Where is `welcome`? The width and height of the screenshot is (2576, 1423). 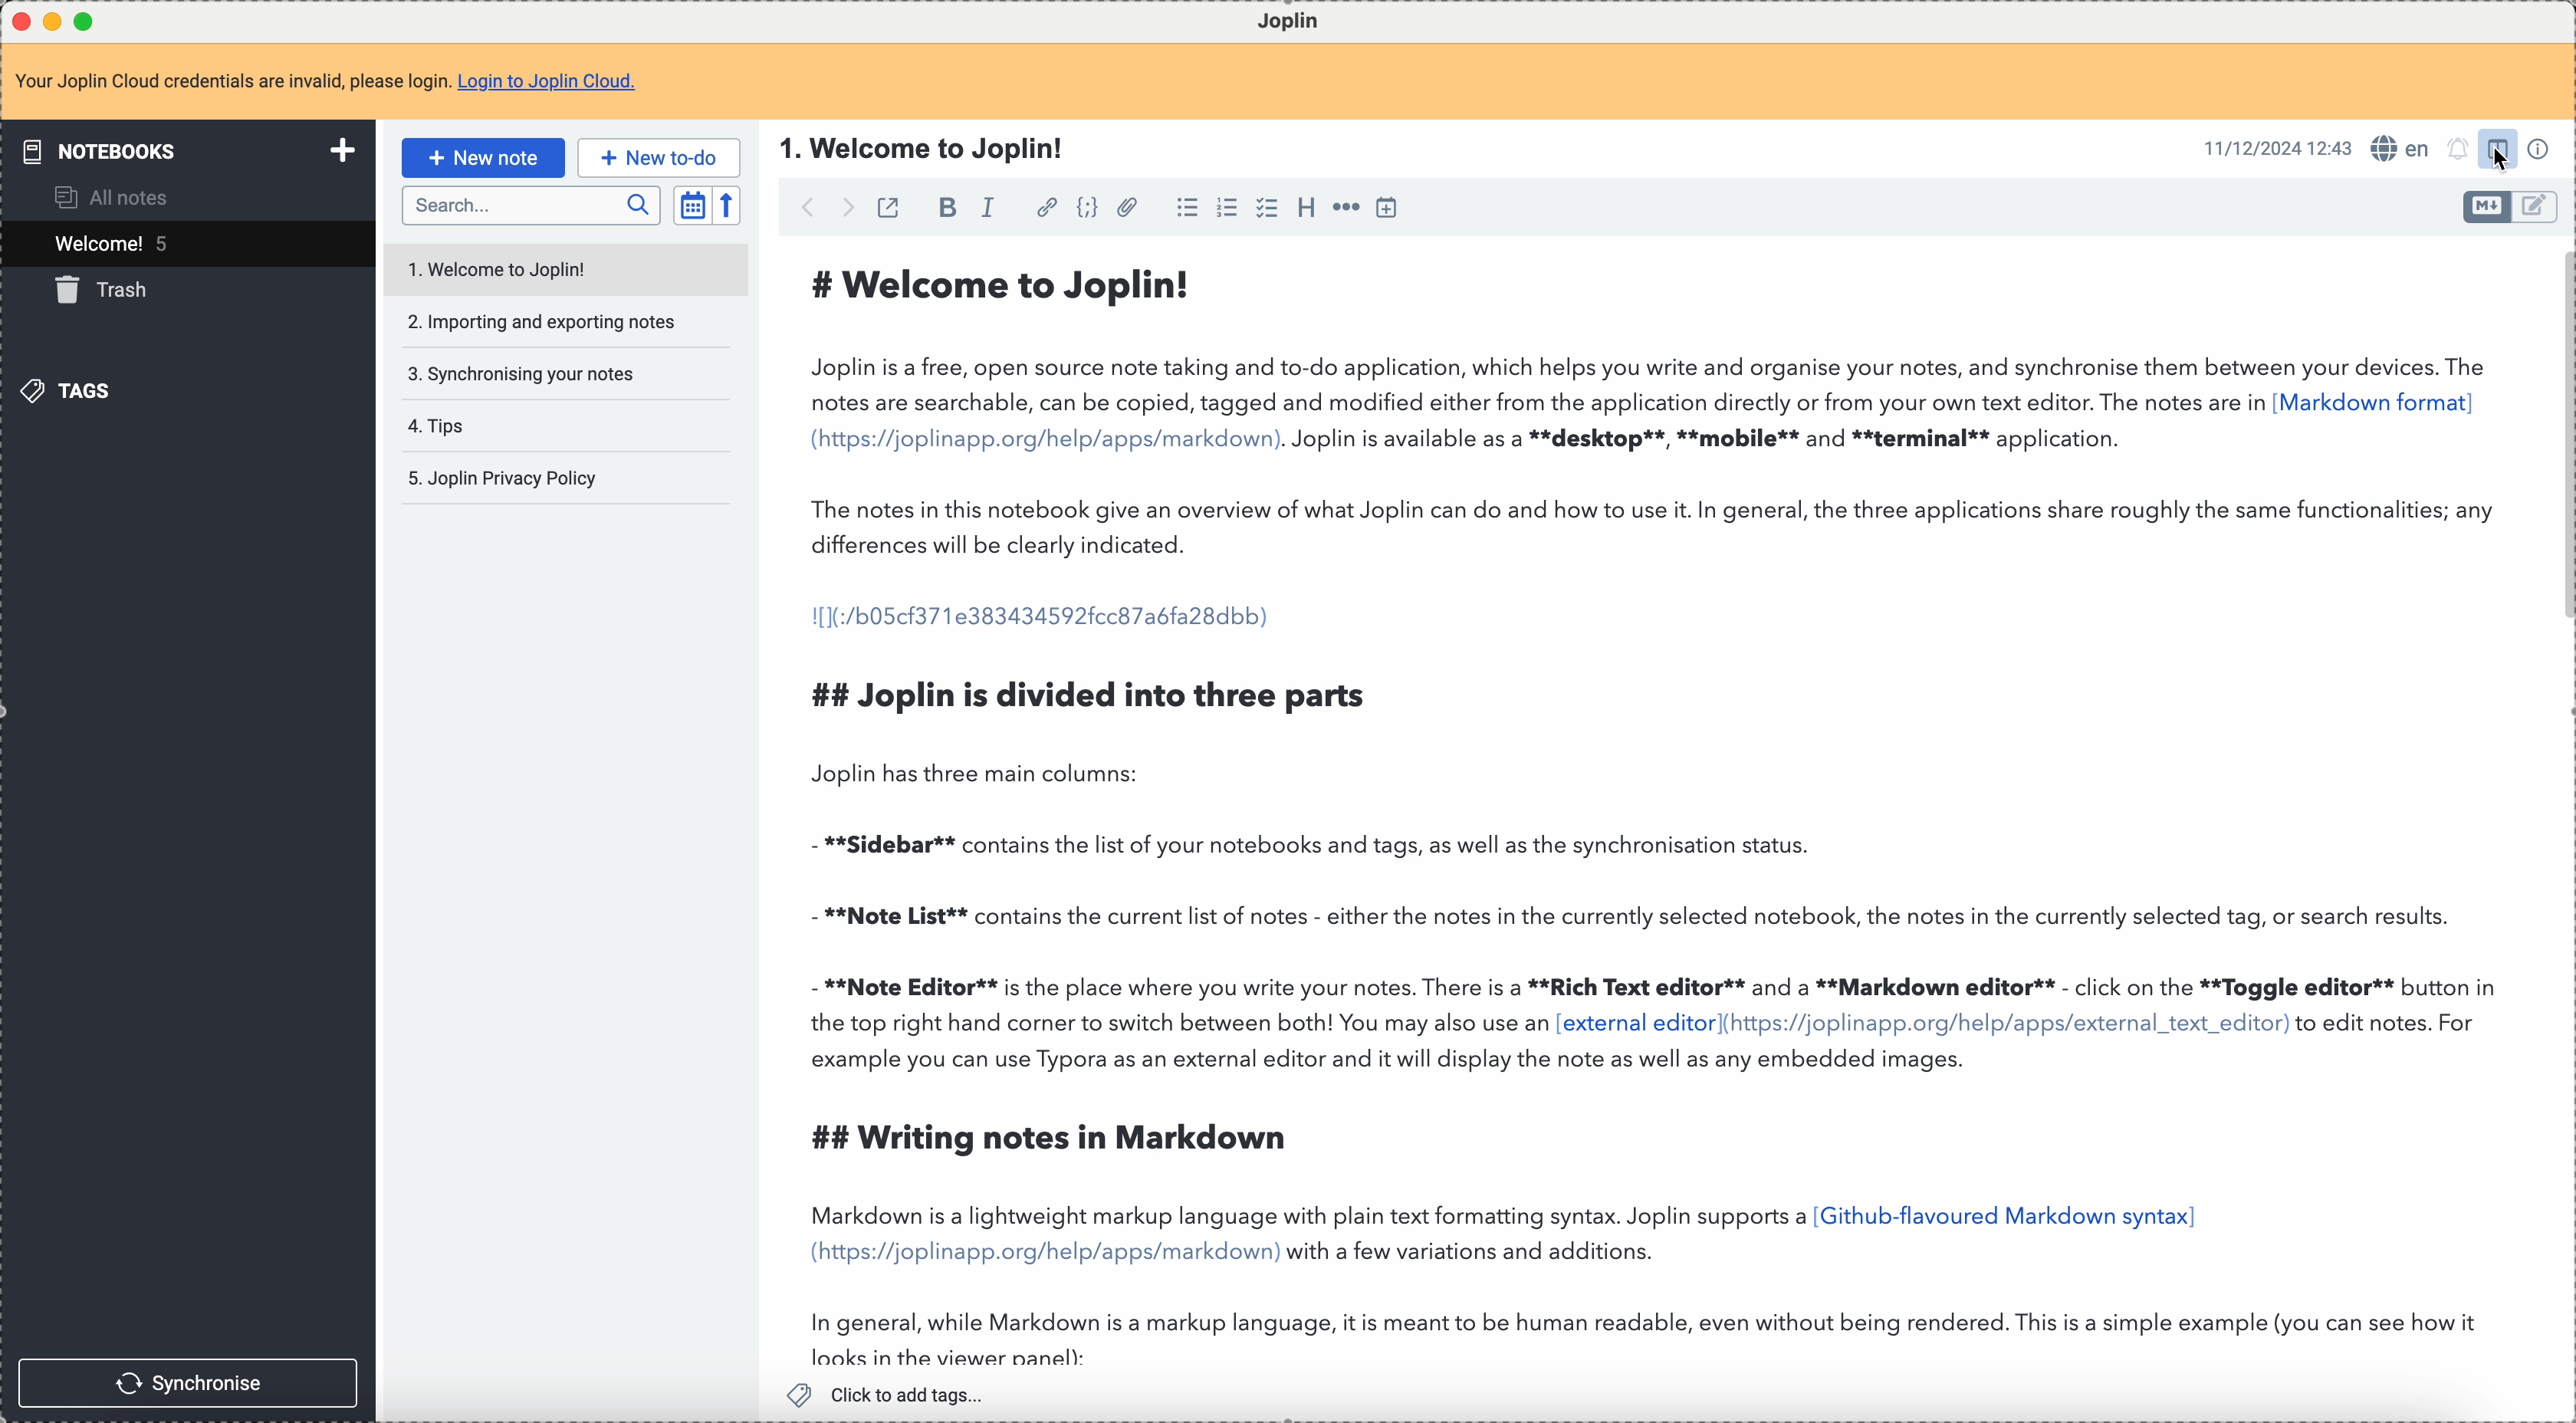
welcome is located at coordinates (184, 244).